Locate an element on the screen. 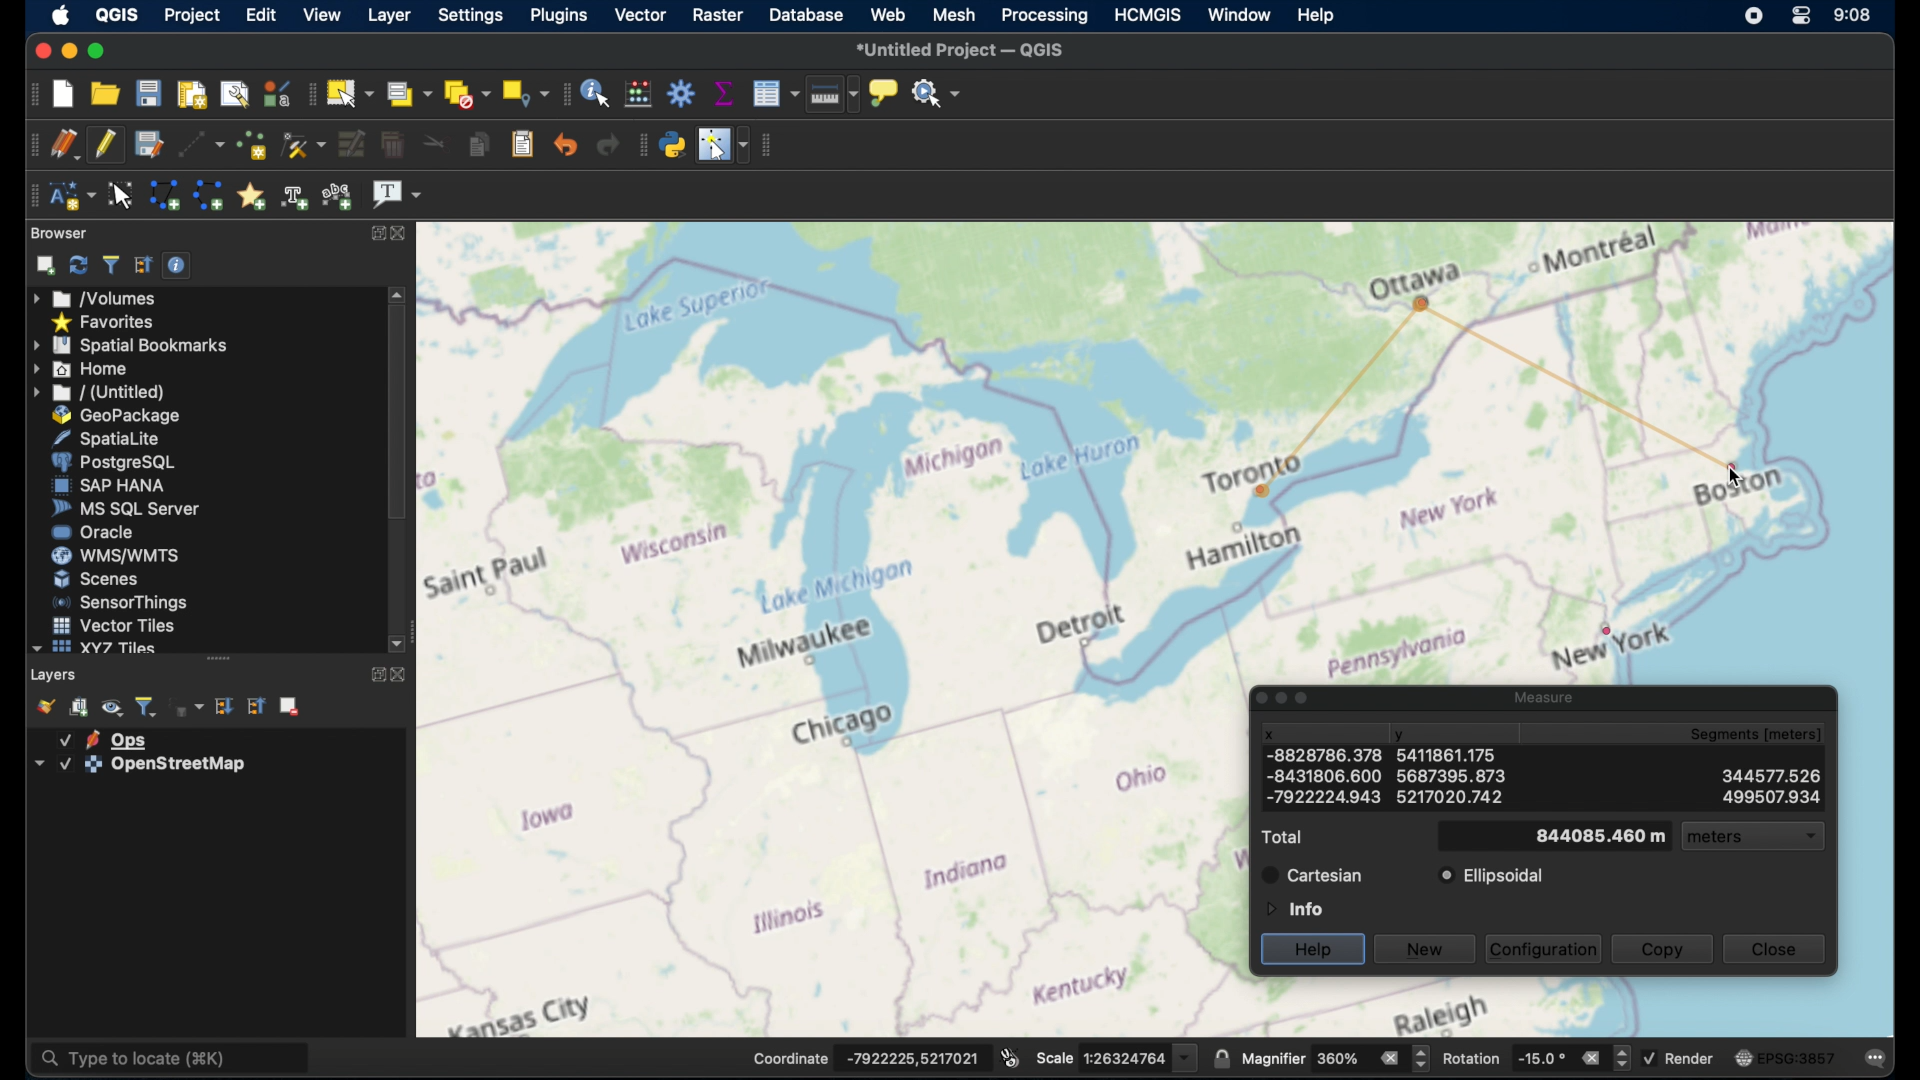  undo is located at coordinates (566, 145).